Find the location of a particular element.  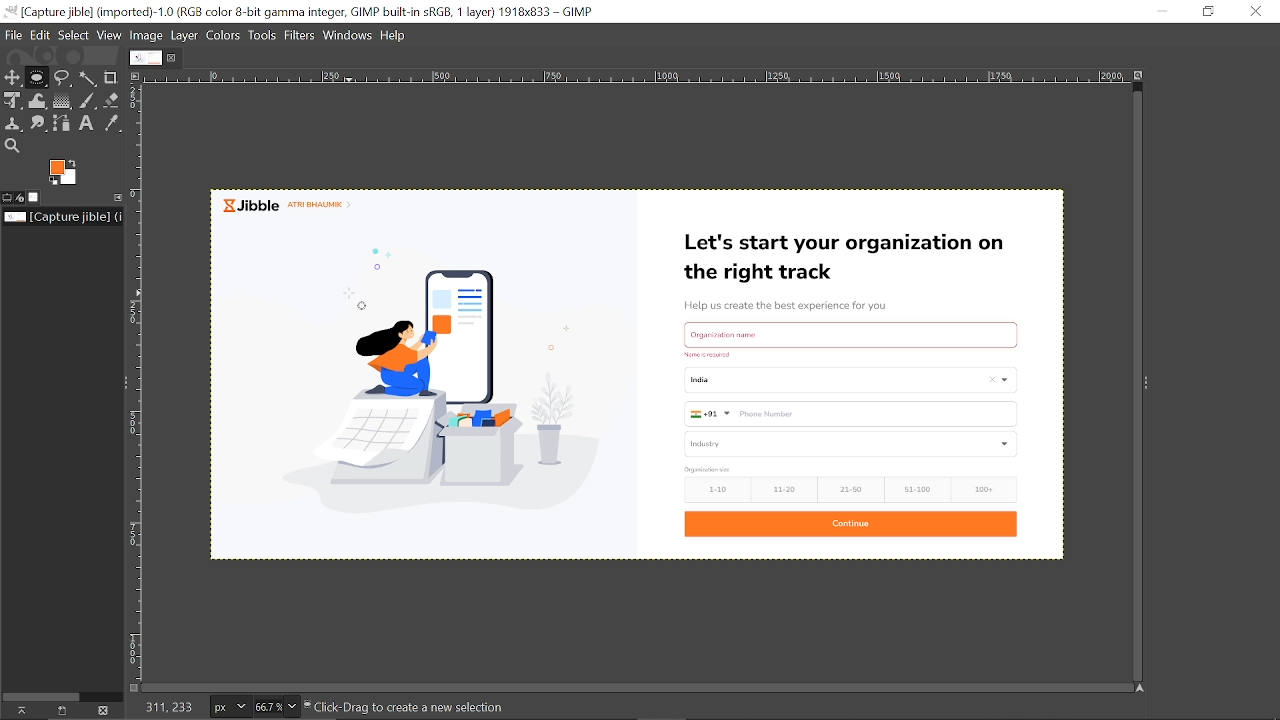

Paintbrush tool is located at coordinates (89, 100).